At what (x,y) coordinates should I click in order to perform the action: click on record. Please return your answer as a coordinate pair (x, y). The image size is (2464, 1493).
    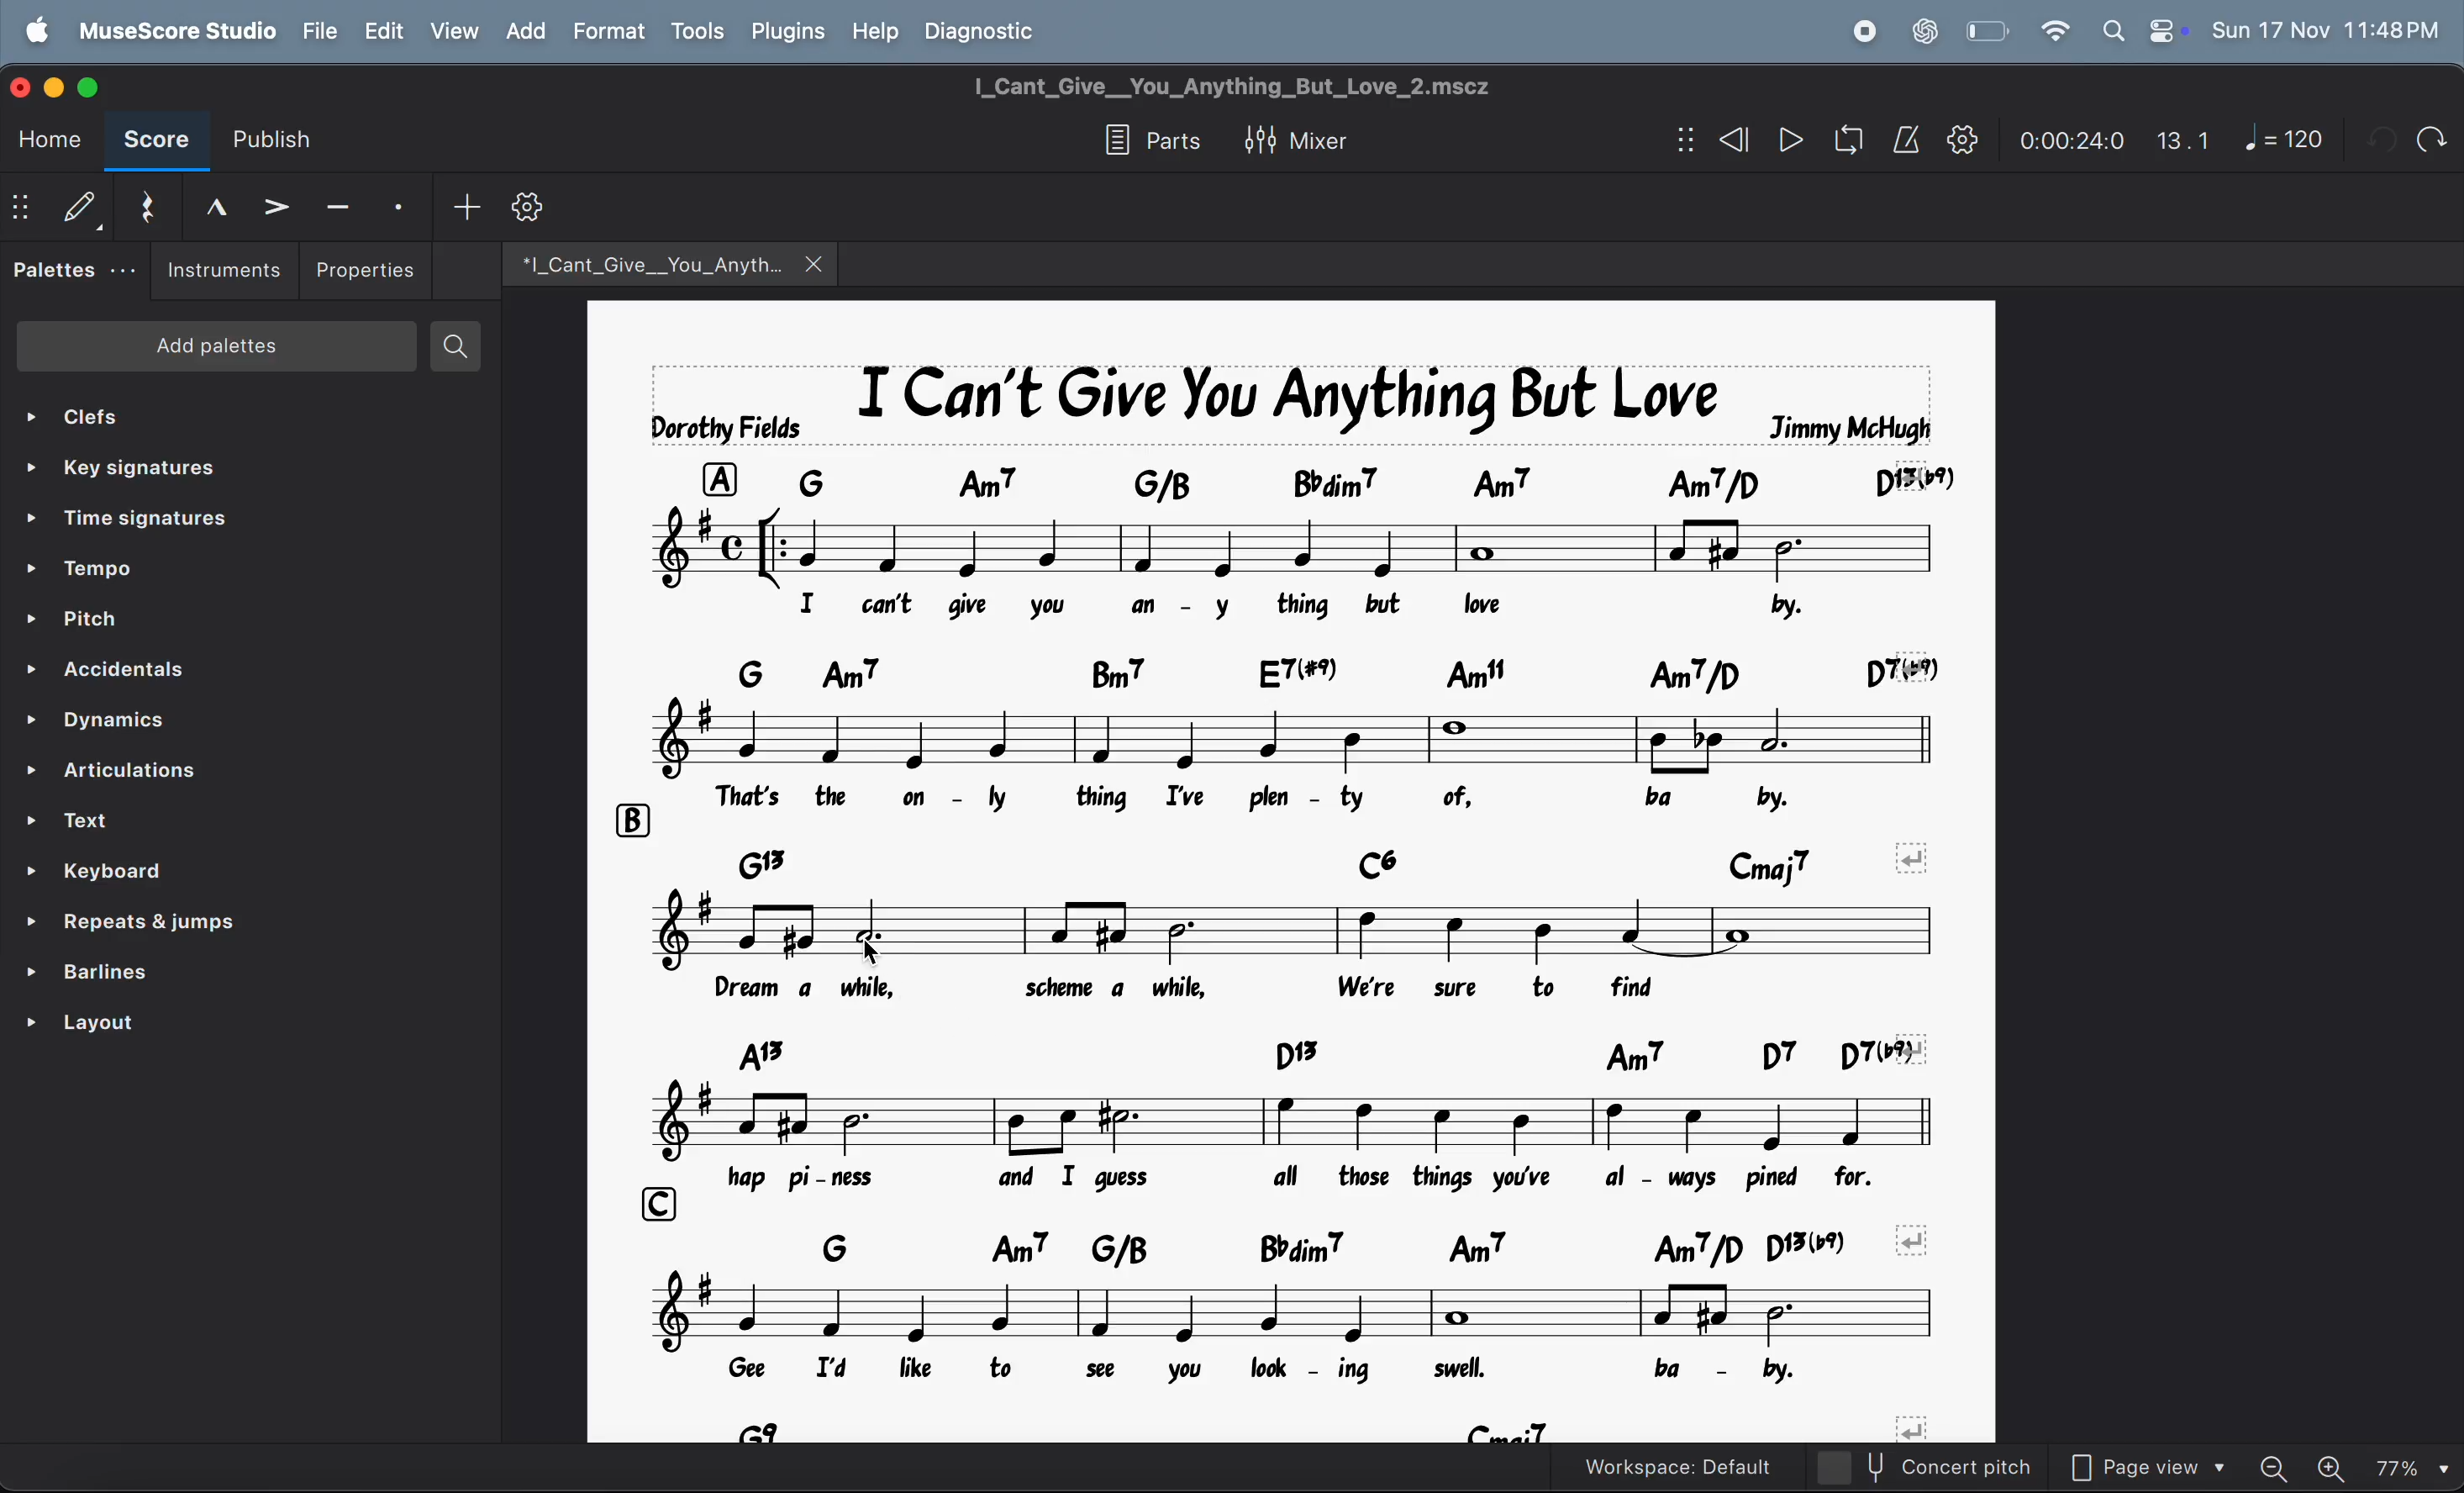
    Looking at the image, I should click on (1862, 33).